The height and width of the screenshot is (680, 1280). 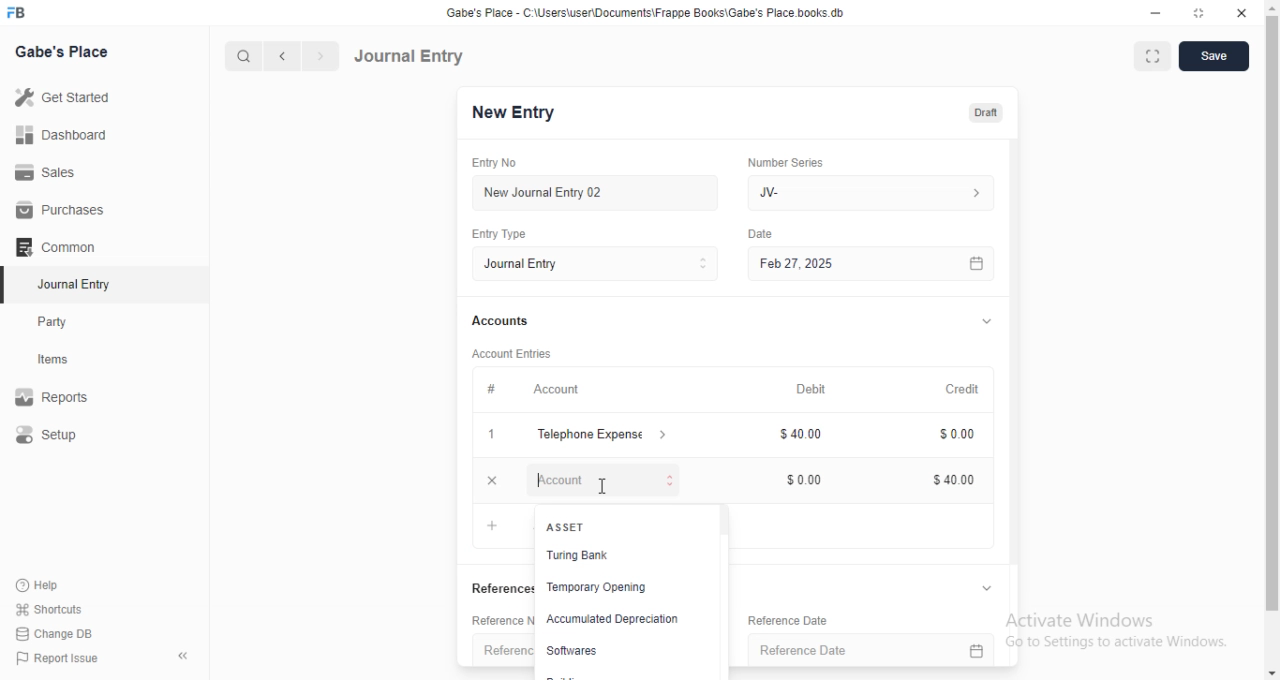 What do you see at coordinates (989, 112) in the screenshot?
I see `Draft` at bounding box center [989, 112].